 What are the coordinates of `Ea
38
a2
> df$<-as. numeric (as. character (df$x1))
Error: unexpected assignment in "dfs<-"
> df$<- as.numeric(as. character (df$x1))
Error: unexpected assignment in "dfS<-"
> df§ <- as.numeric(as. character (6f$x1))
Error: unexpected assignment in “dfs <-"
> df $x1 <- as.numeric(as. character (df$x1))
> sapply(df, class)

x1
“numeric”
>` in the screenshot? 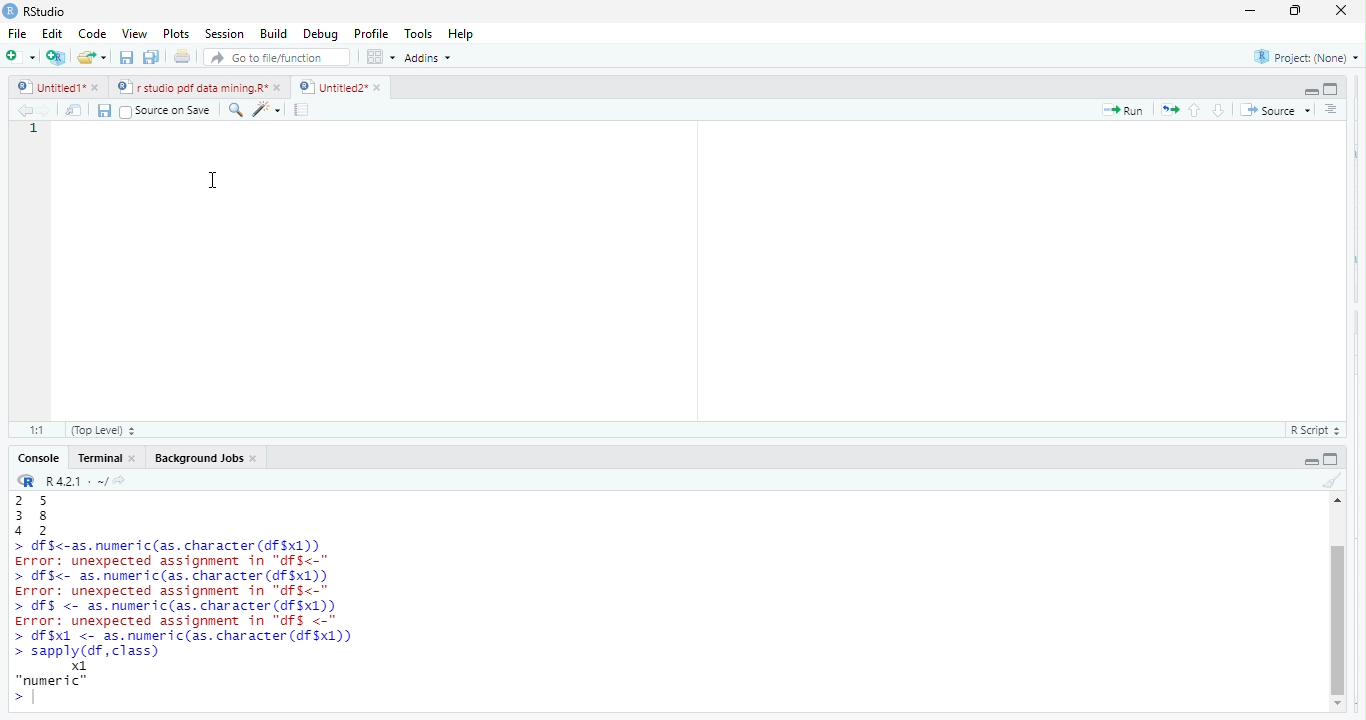 It's located at (233, 602).